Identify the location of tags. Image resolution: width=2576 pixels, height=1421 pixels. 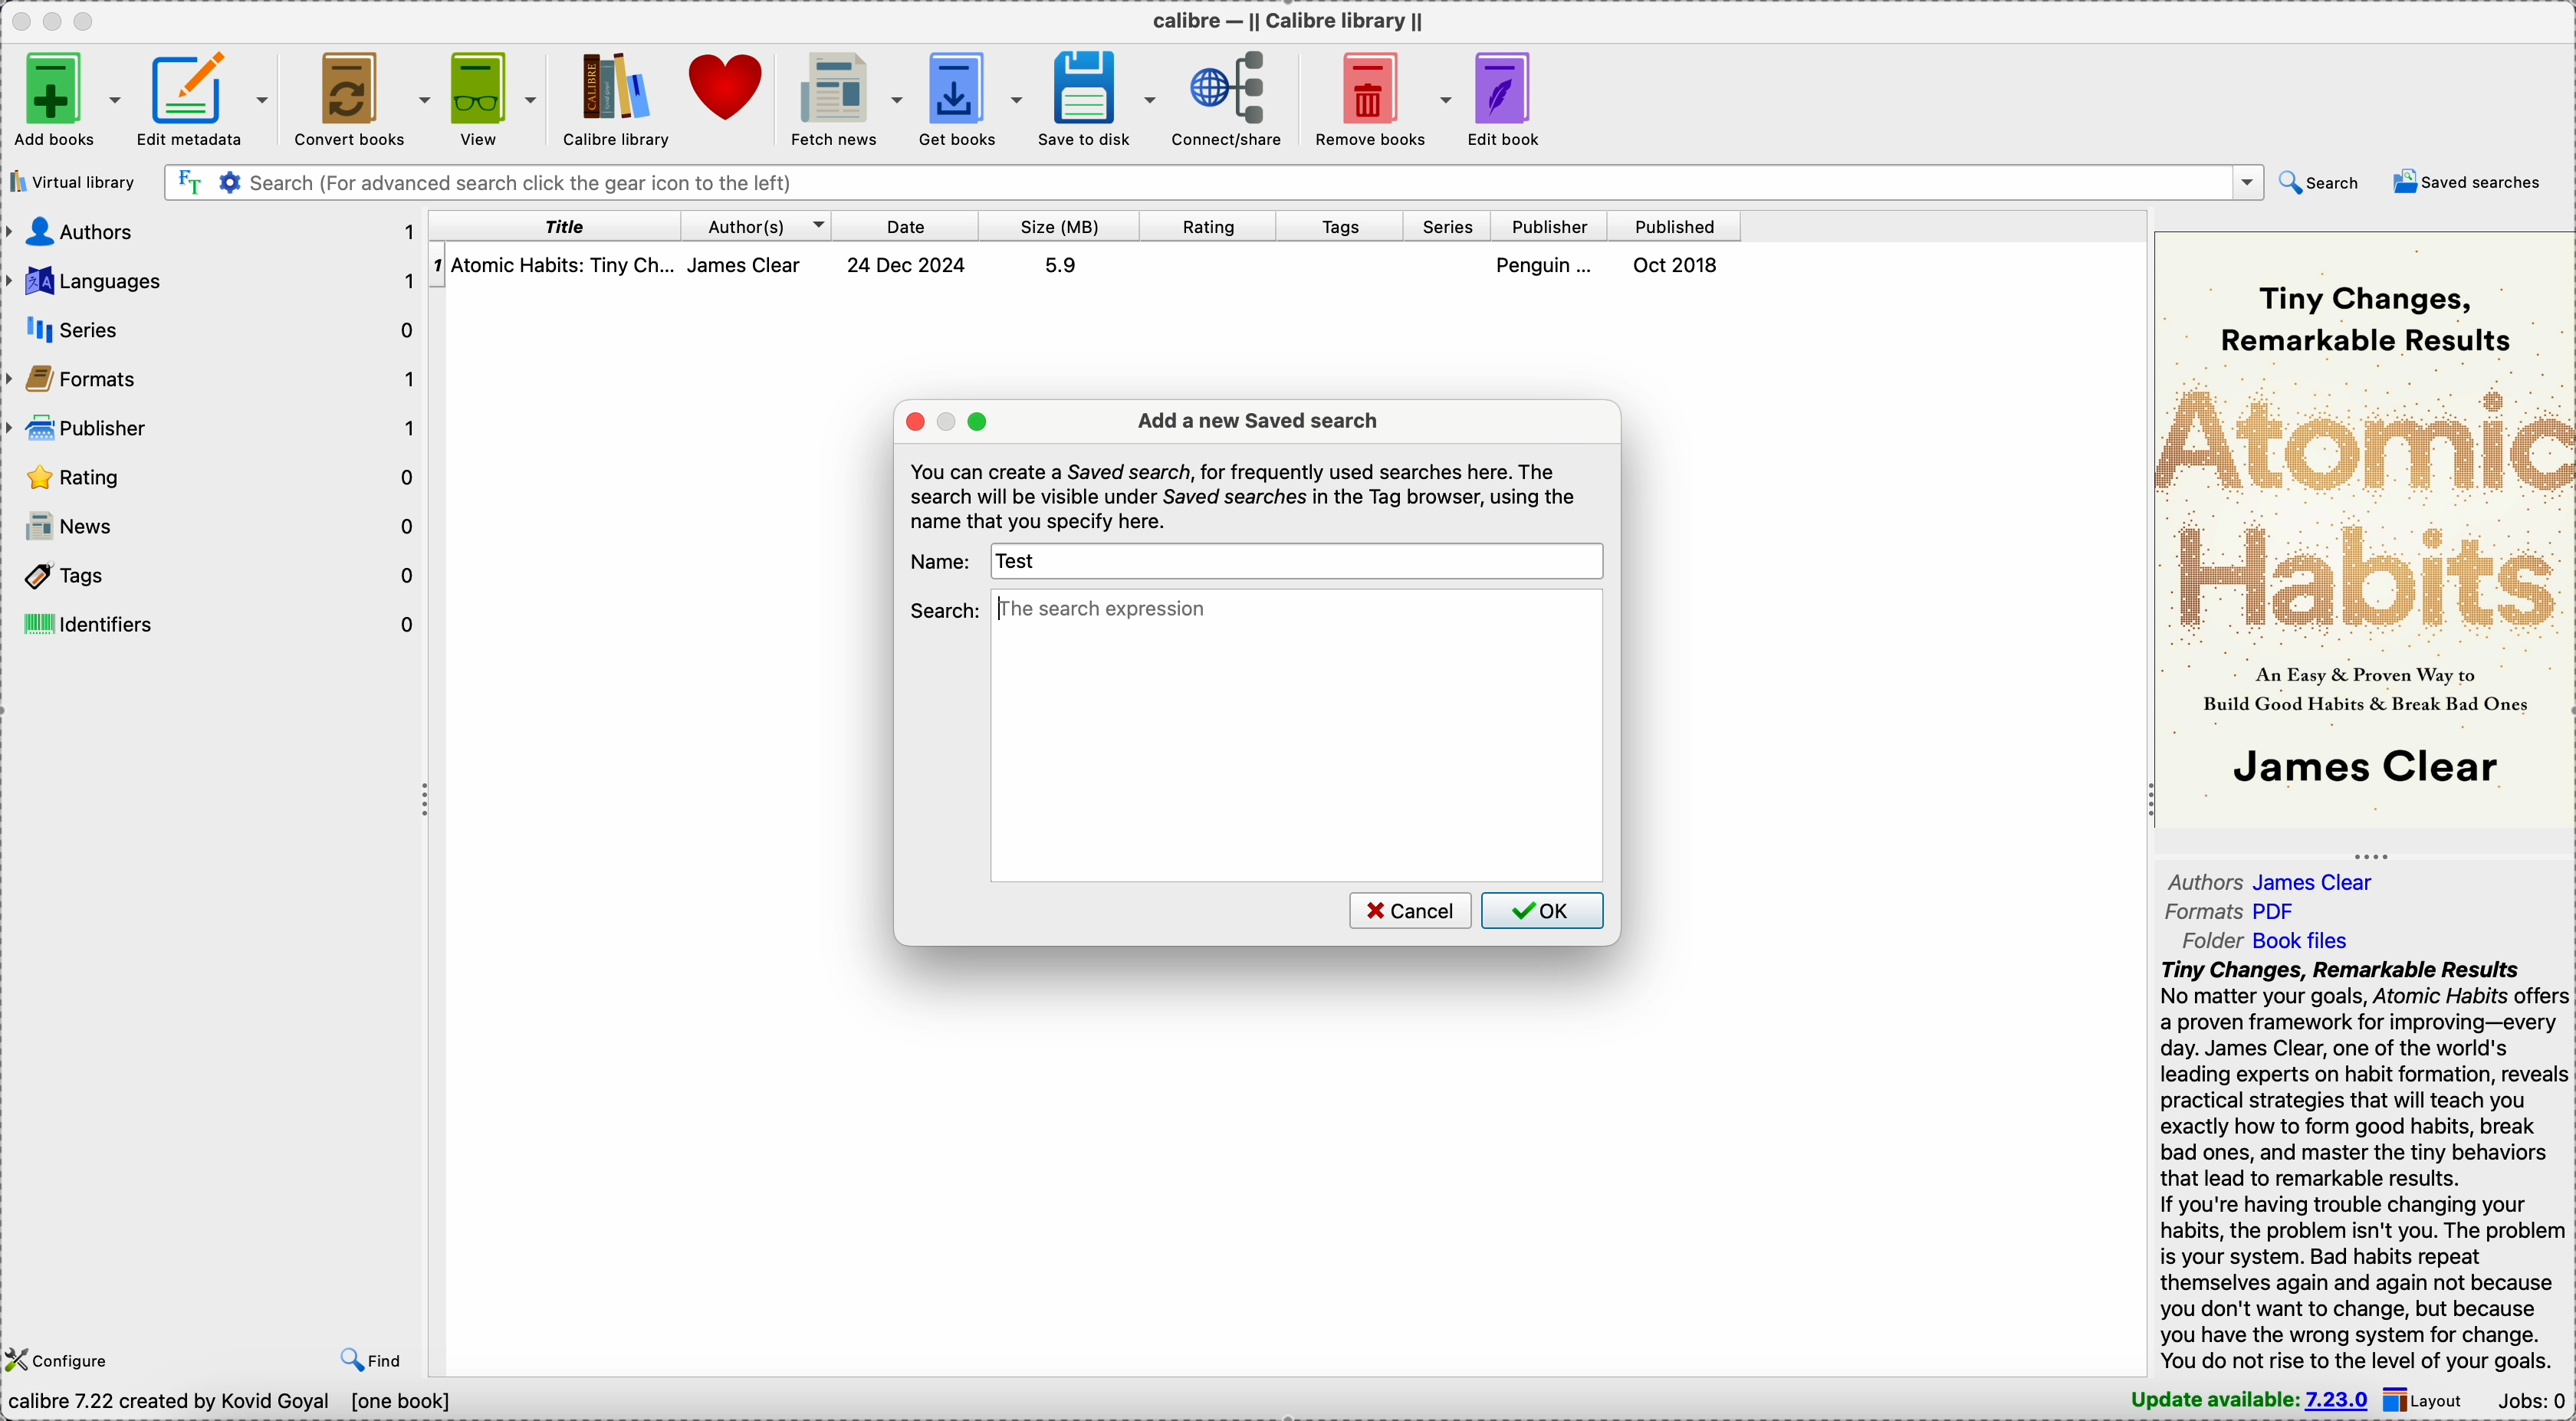
(1343, 227).